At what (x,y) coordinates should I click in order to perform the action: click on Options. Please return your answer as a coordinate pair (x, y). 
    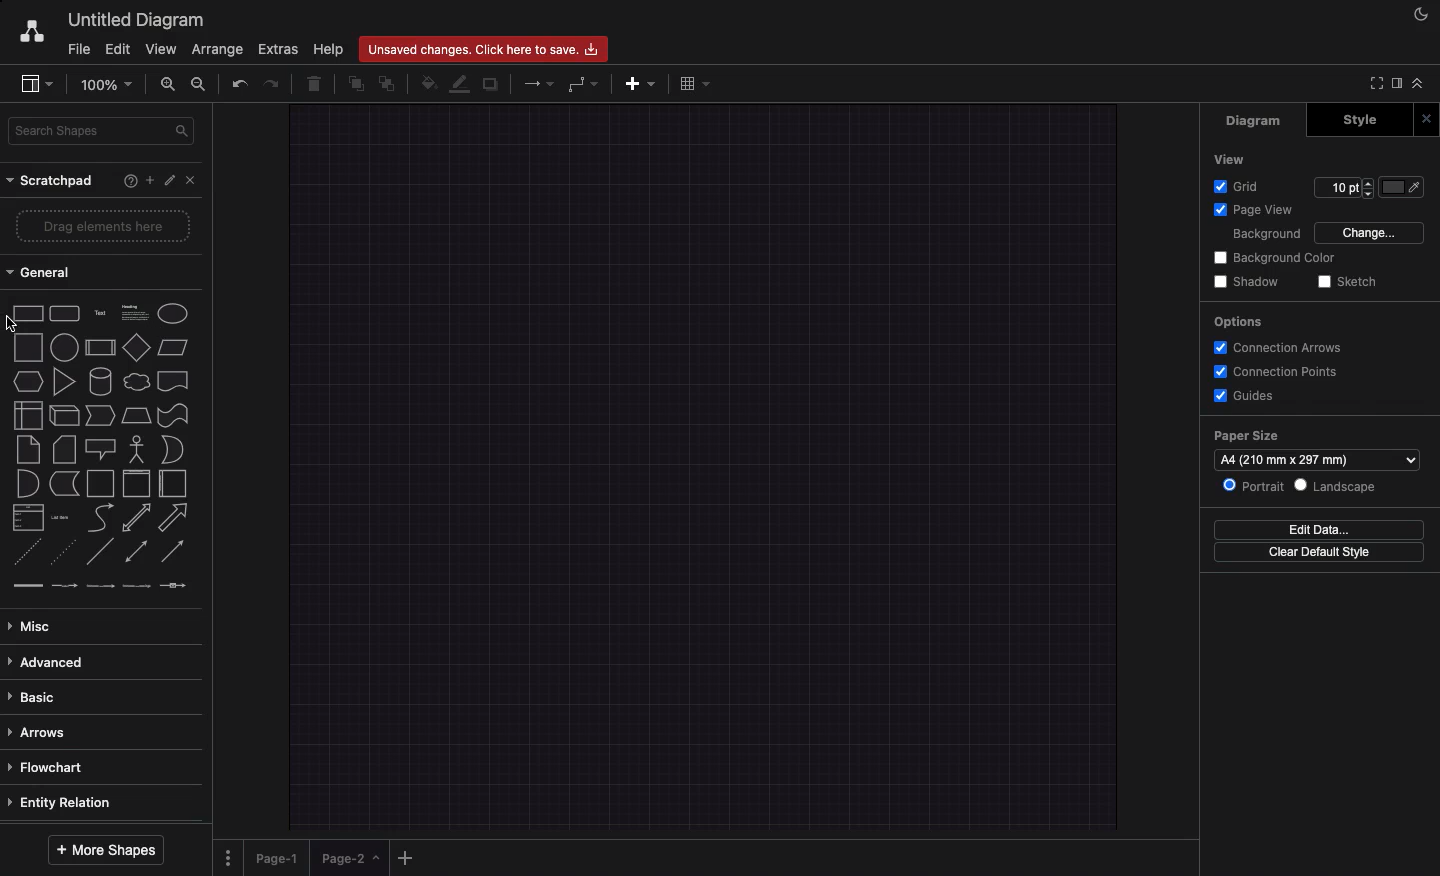
    Looking at the image, I should click on (1240, 321).